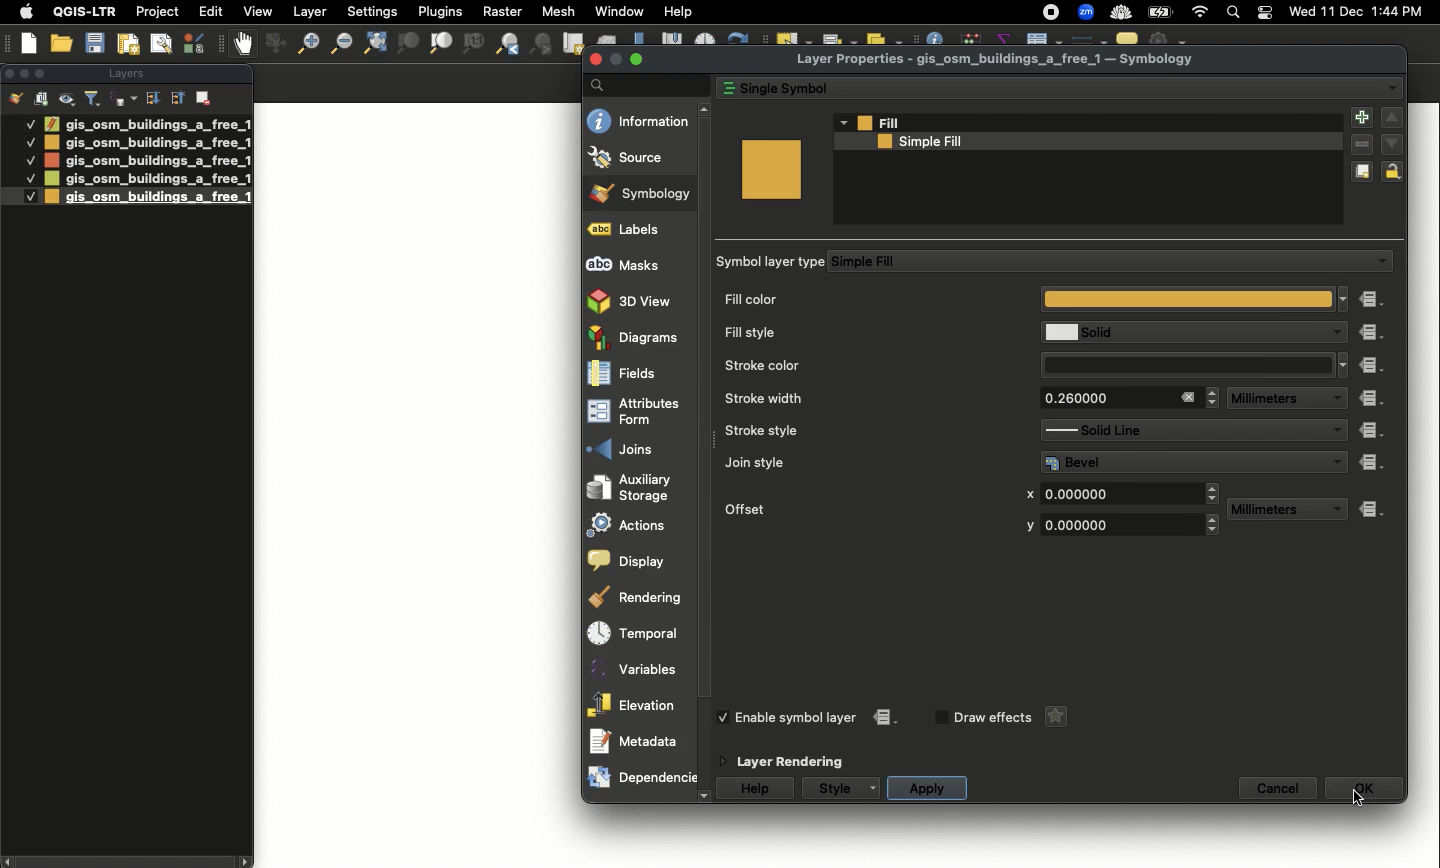 This screenshot has width=1440, height=868. Describe the element at coordinates (1094, 262) in the screenshot. I see `Simple Fill` at that location.